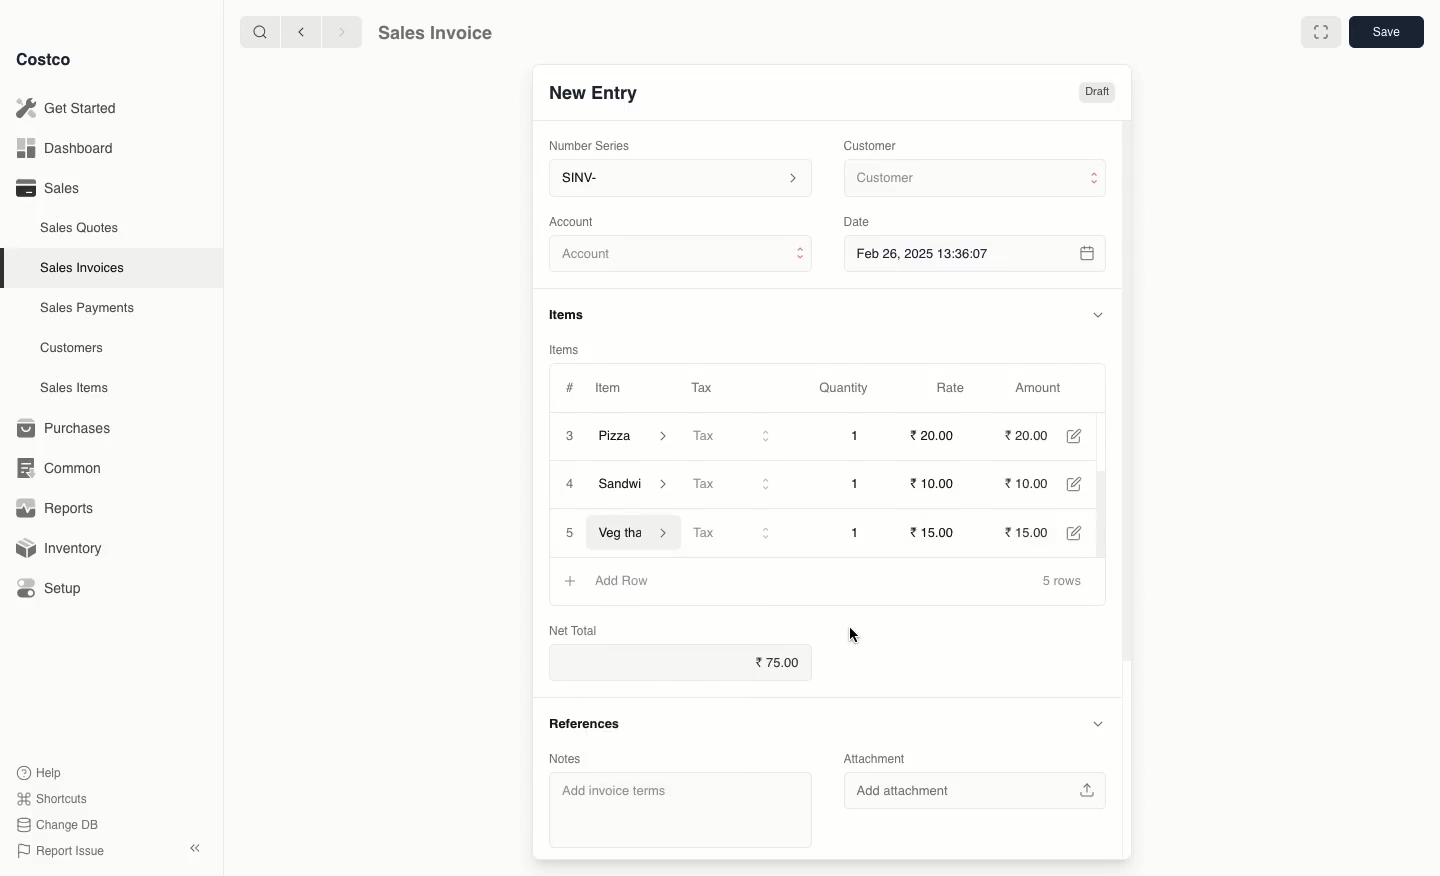  What do you see at coordinates (57, 851) in the screenshot?
I see `Report Issue` at bounding box center [57, 851].